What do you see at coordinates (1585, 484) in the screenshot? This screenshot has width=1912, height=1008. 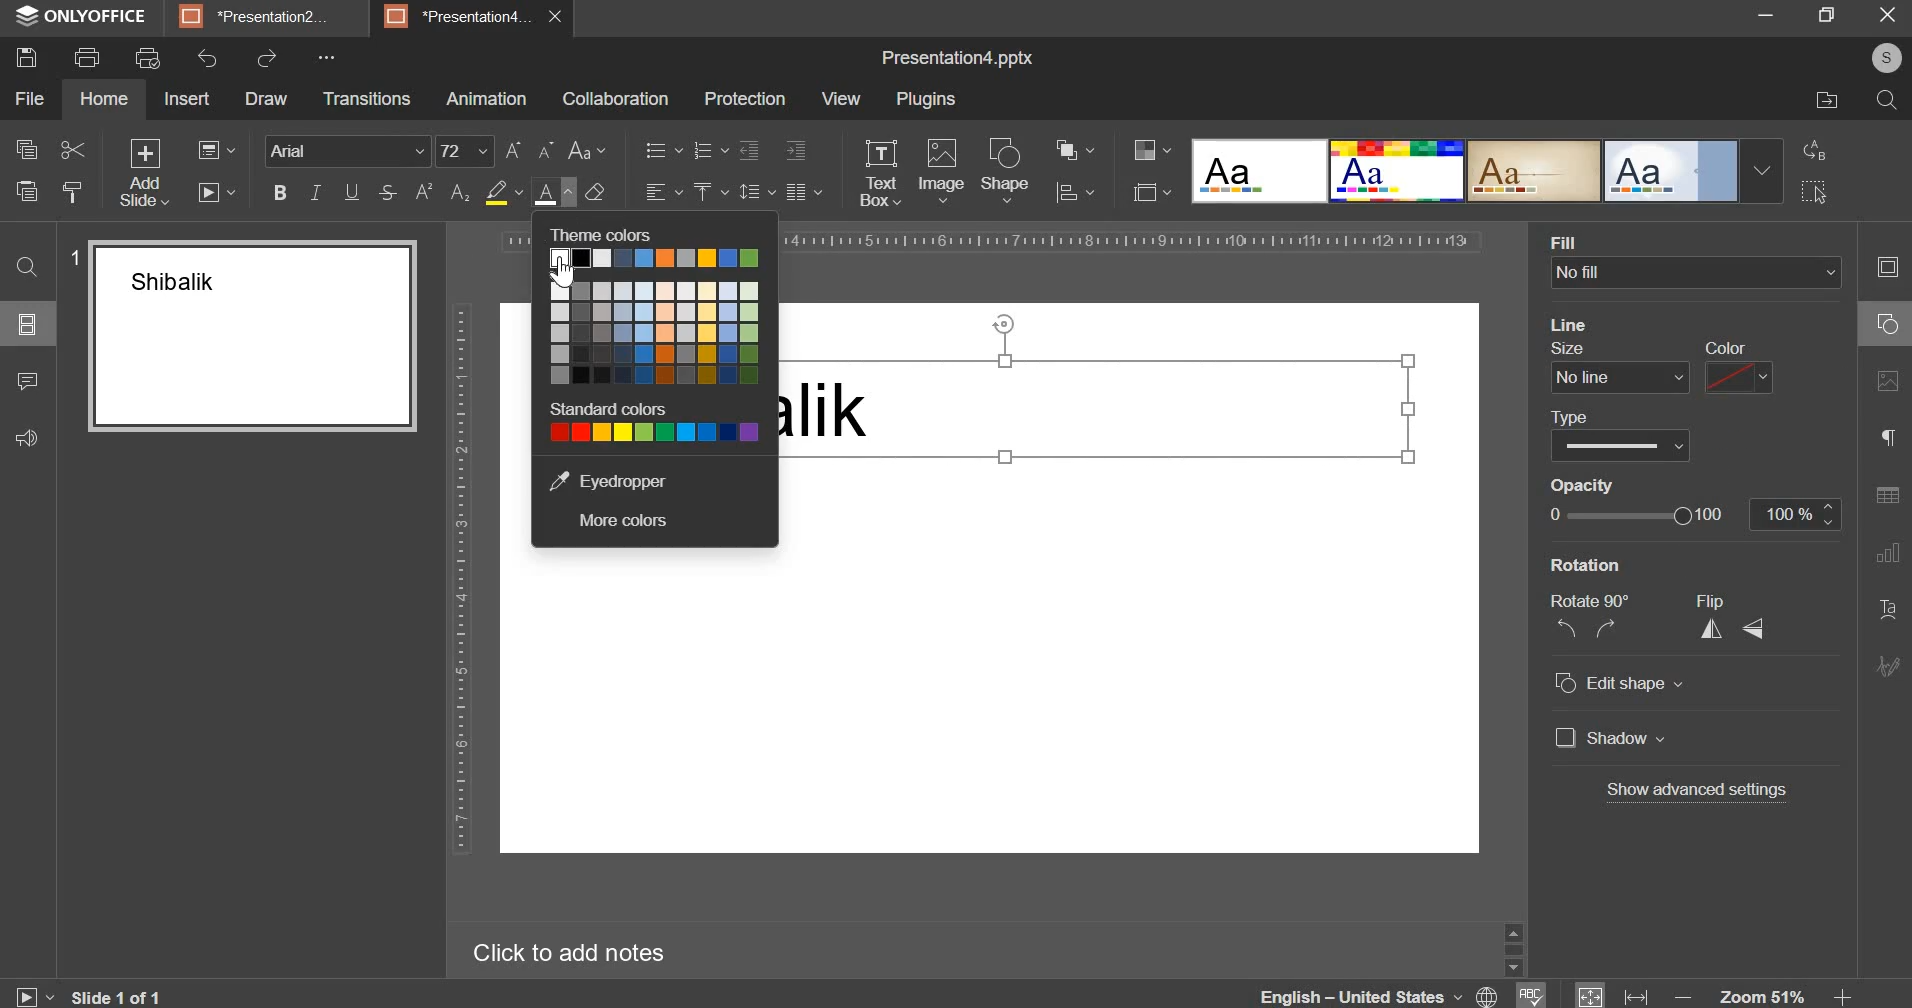 I see `opacity` at bounding box center [1585, 484].